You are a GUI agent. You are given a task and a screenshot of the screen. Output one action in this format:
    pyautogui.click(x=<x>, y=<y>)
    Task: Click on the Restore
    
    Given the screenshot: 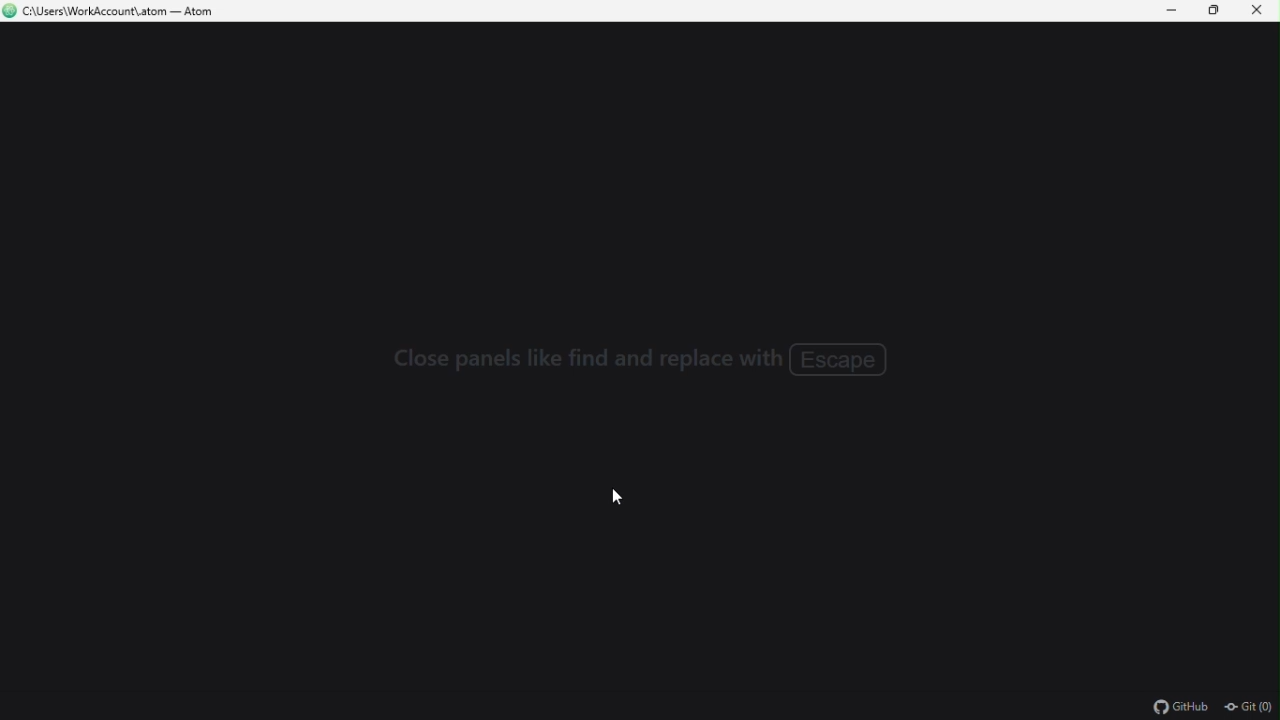 What is the action you would take?
    pyautogui.click(x=1209, y=12)
    